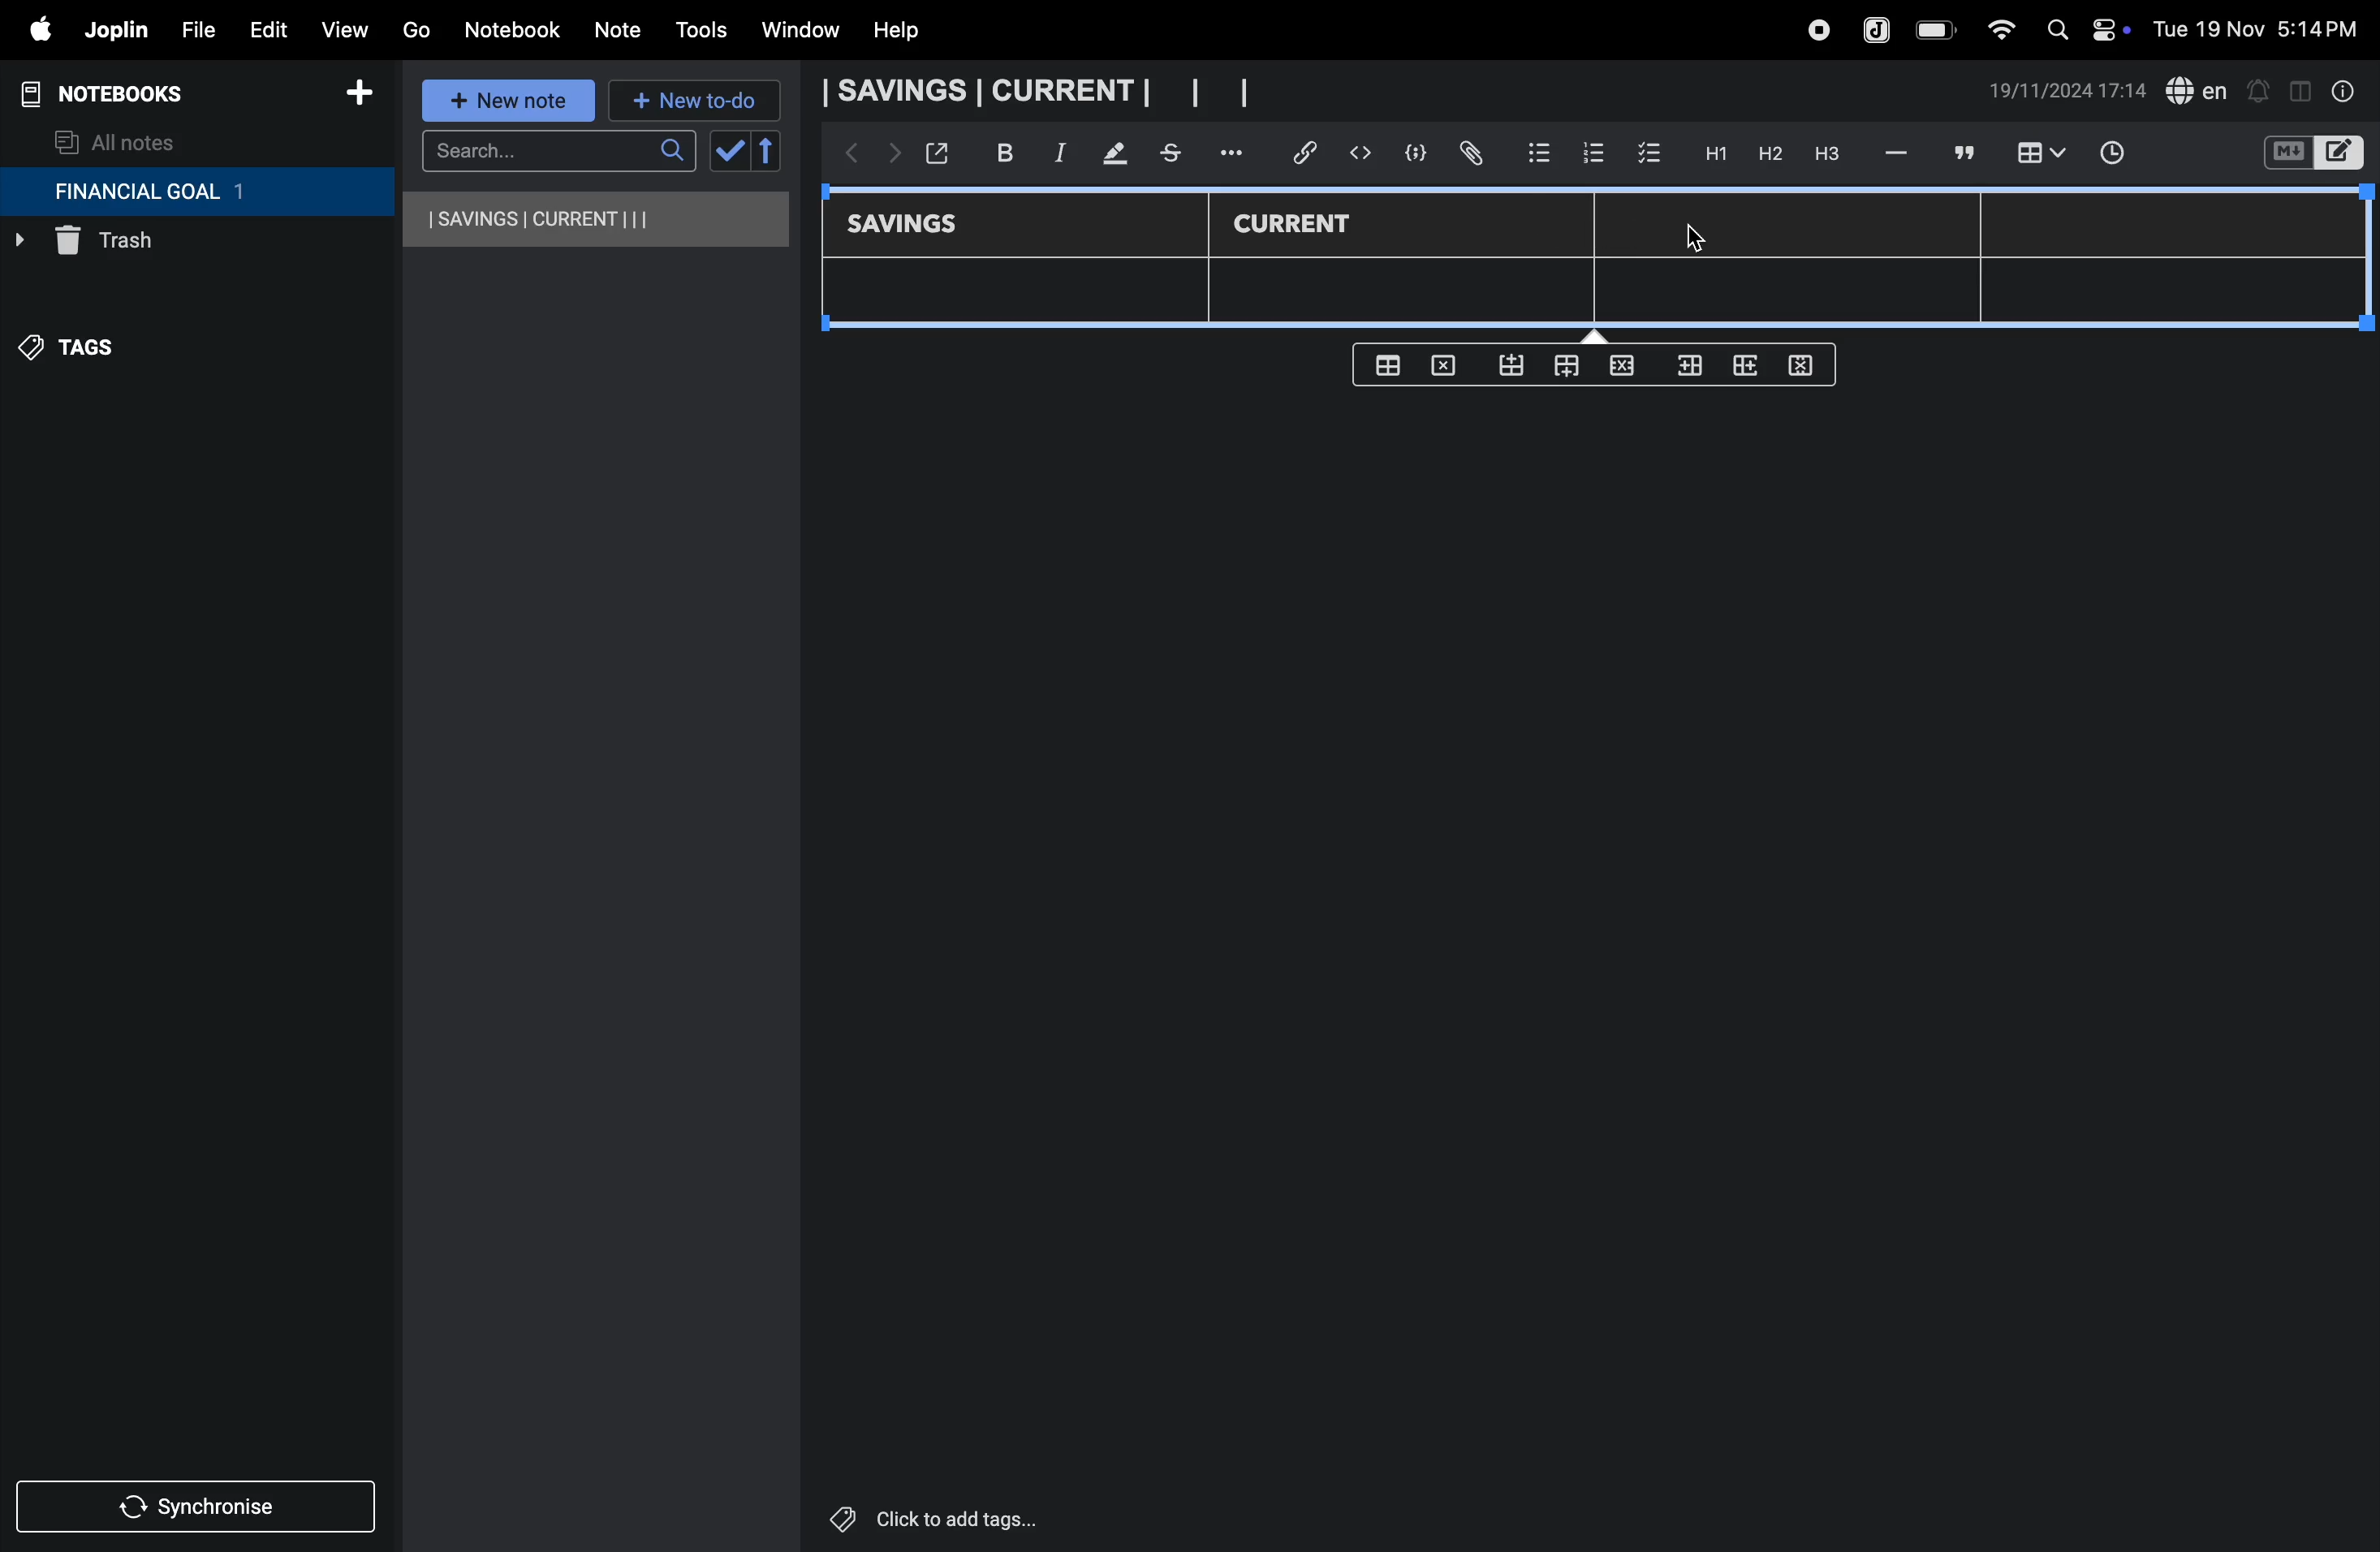  Describe the element at coordinates (1937, 30) in the screenshot. I see `battery` at that location.